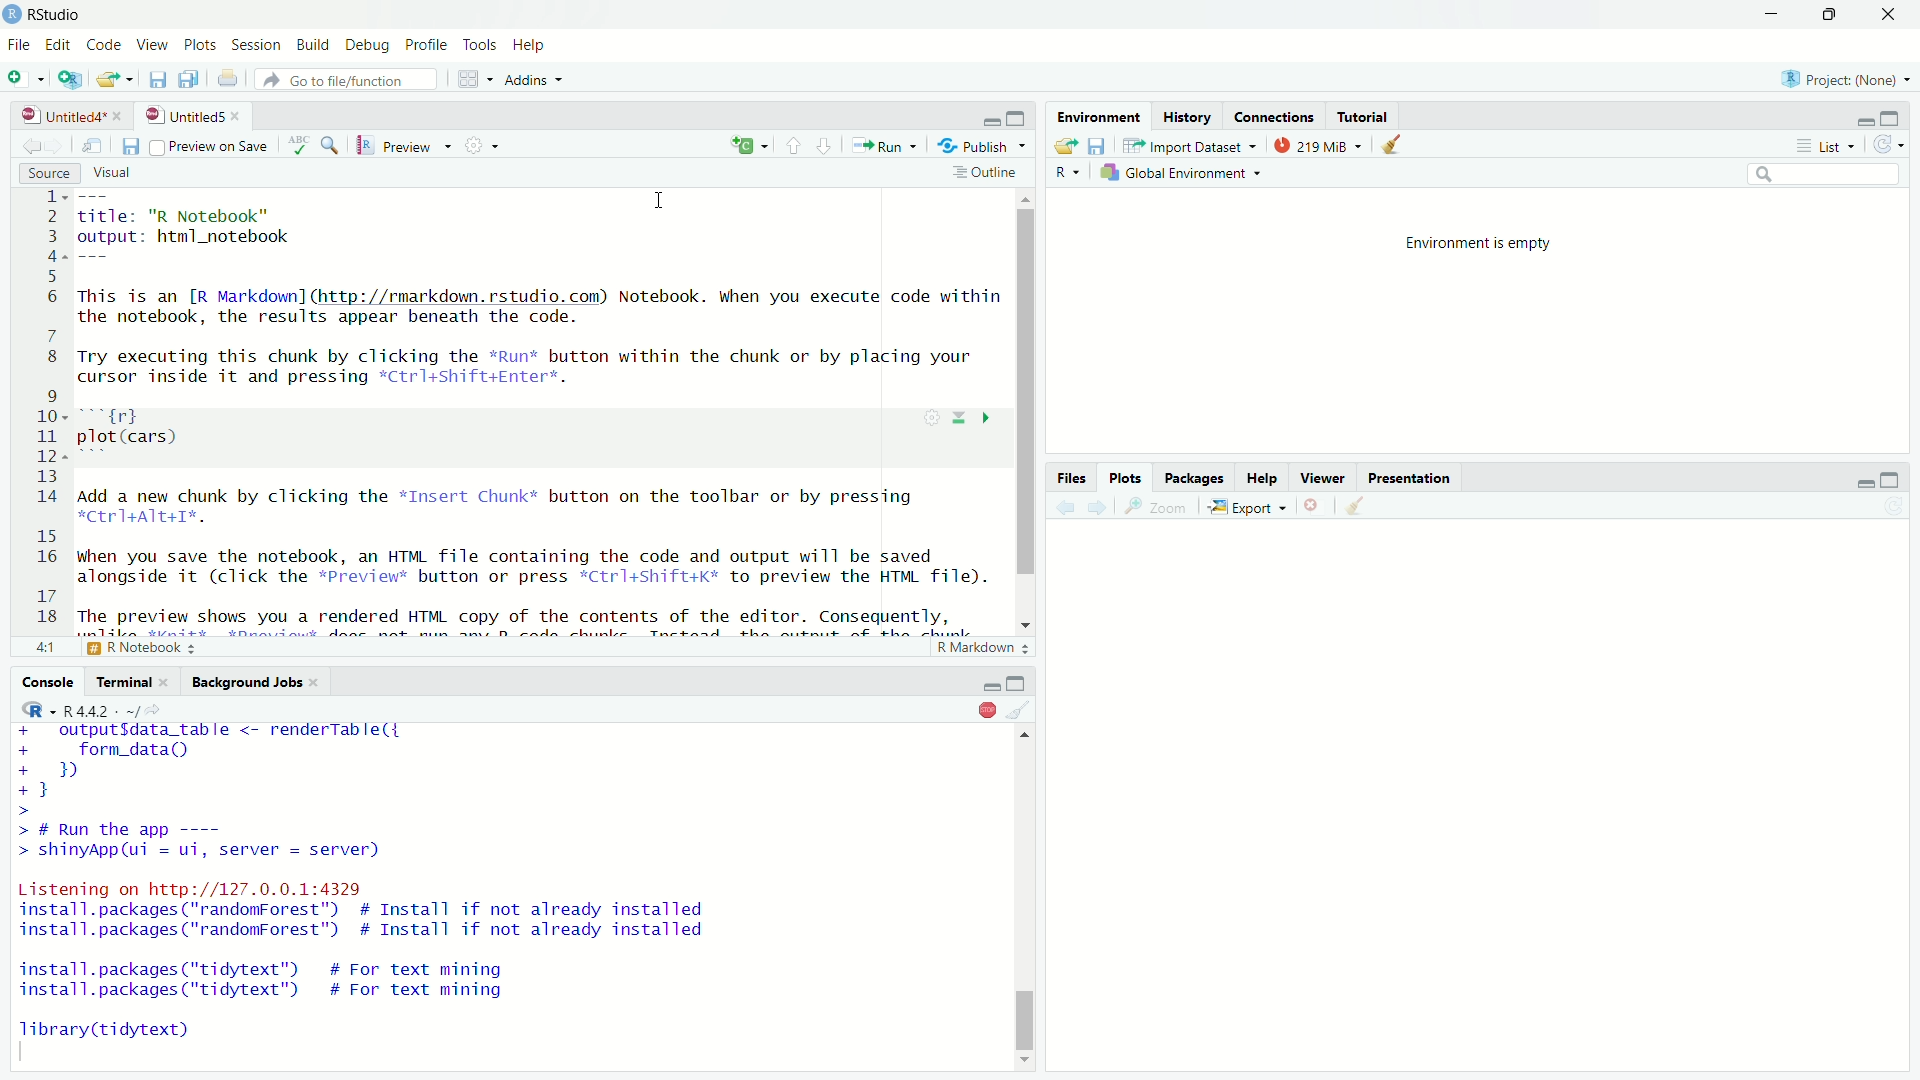 The height and width of the screenshot is (1080, 1920). I want to click on Minimize, so click(1772, 14).